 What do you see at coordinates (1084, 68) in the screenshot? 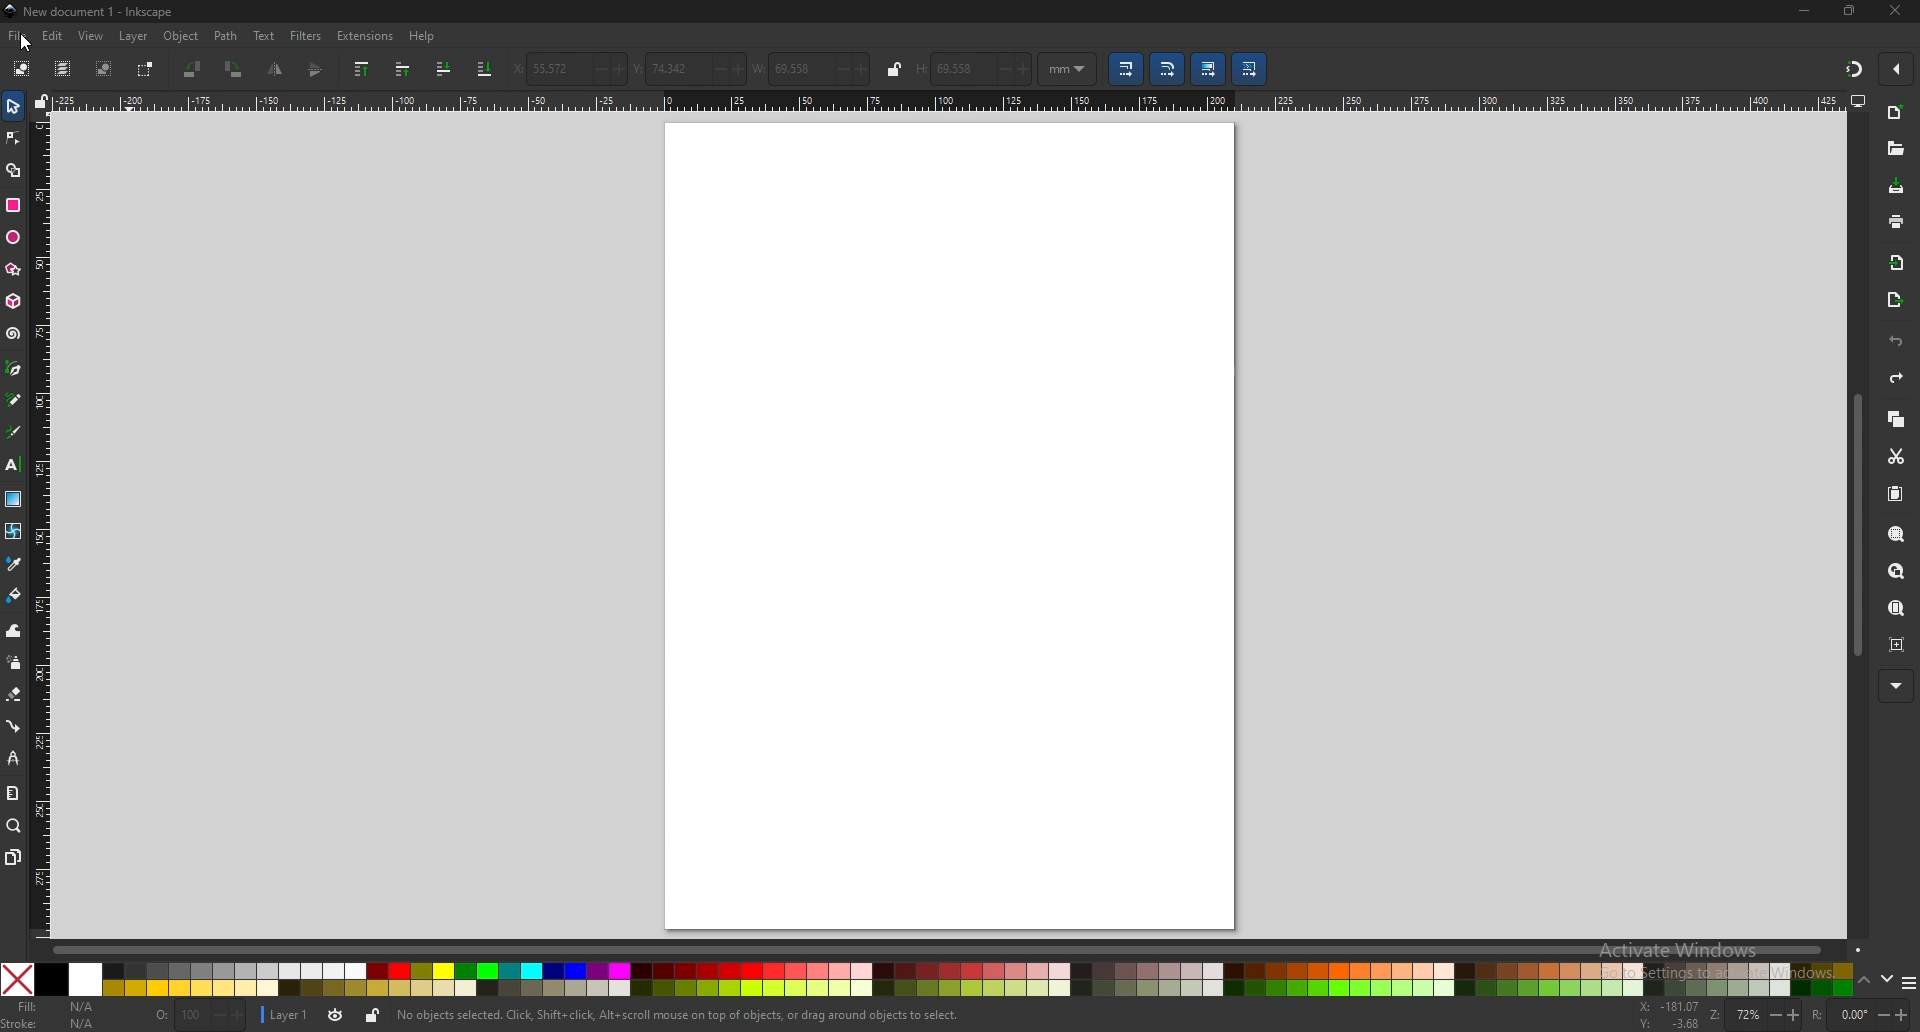
I see `Drop down` at bounding box center [1084, 68].